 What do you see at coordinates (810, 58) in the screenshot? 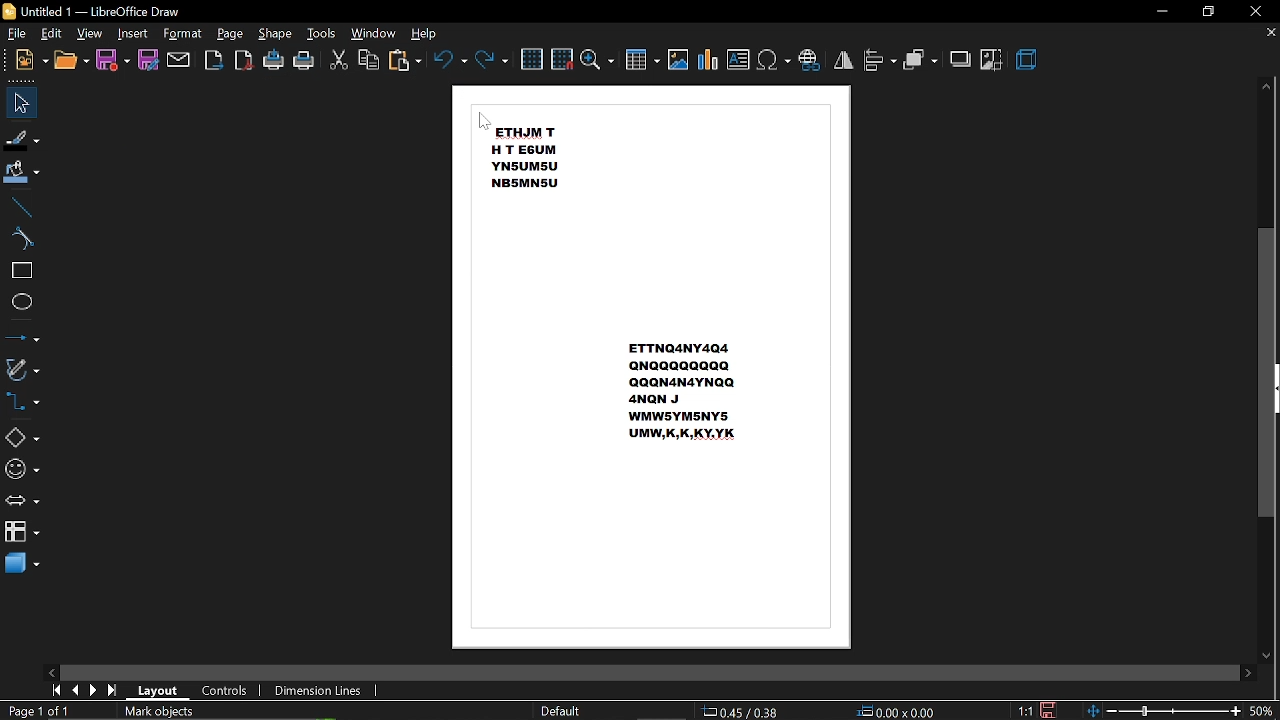
I see `insert hyperlink` at bounding box center [810, 58].